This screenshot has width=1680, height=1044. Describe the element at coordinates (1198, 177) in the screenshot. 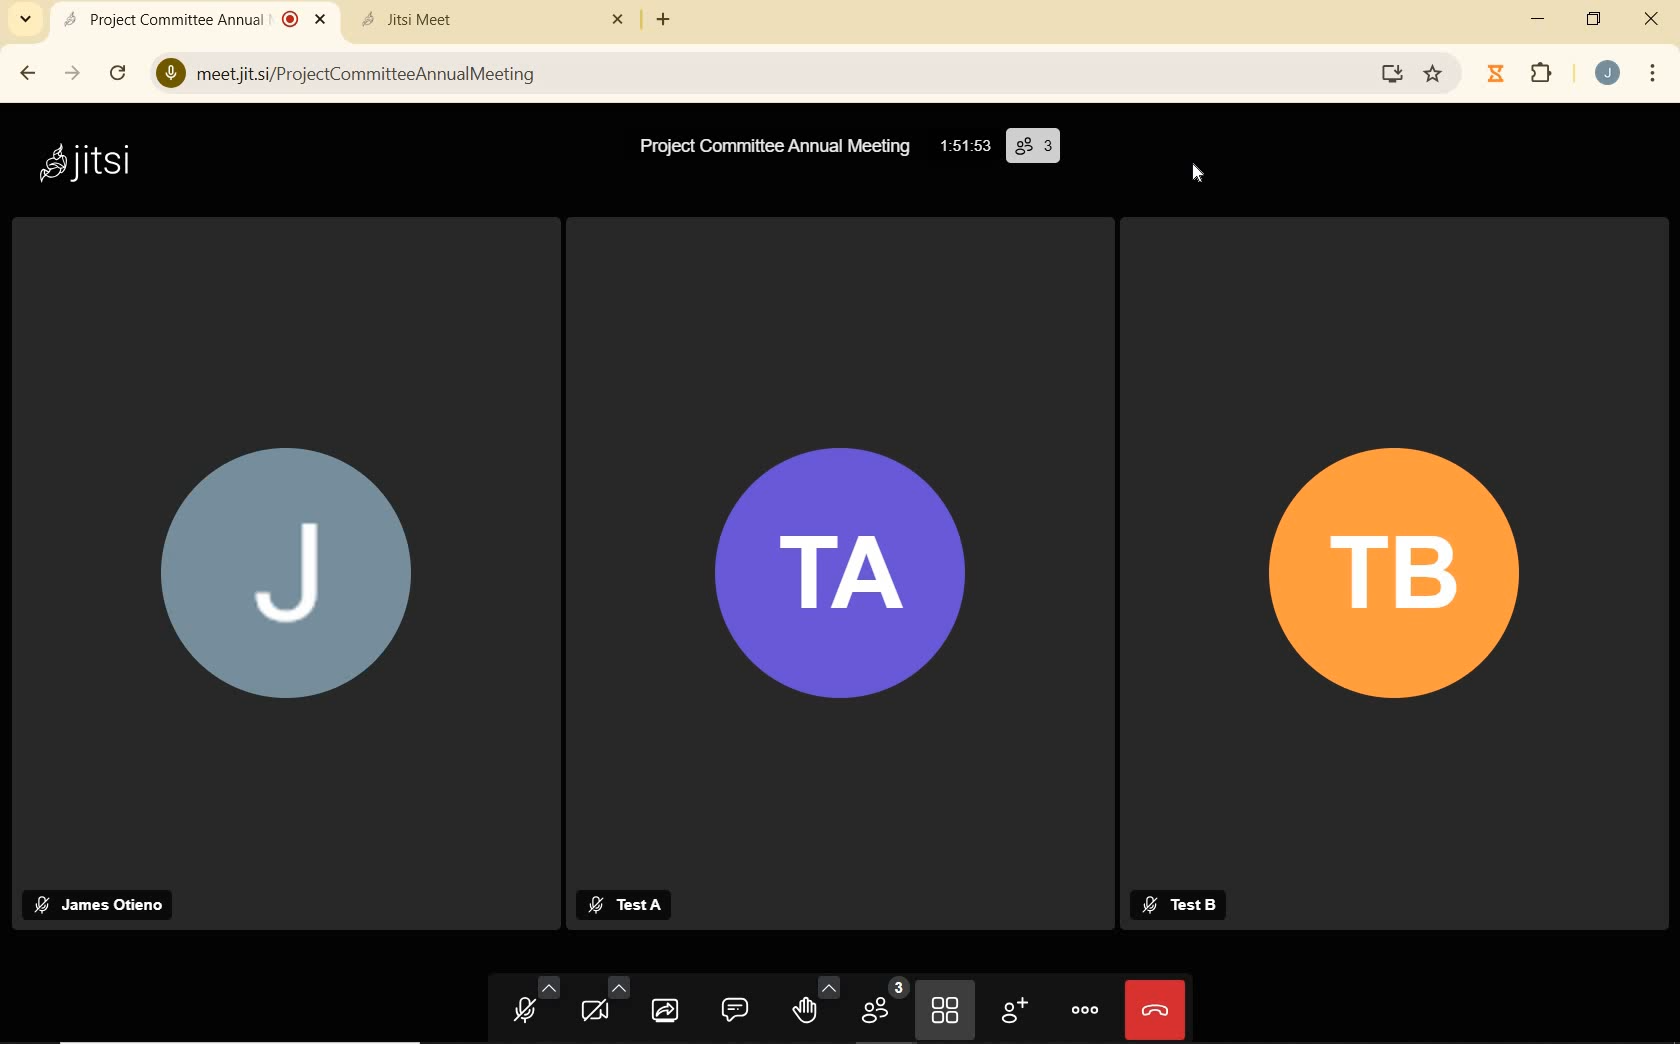

I see `crusor` at that location.